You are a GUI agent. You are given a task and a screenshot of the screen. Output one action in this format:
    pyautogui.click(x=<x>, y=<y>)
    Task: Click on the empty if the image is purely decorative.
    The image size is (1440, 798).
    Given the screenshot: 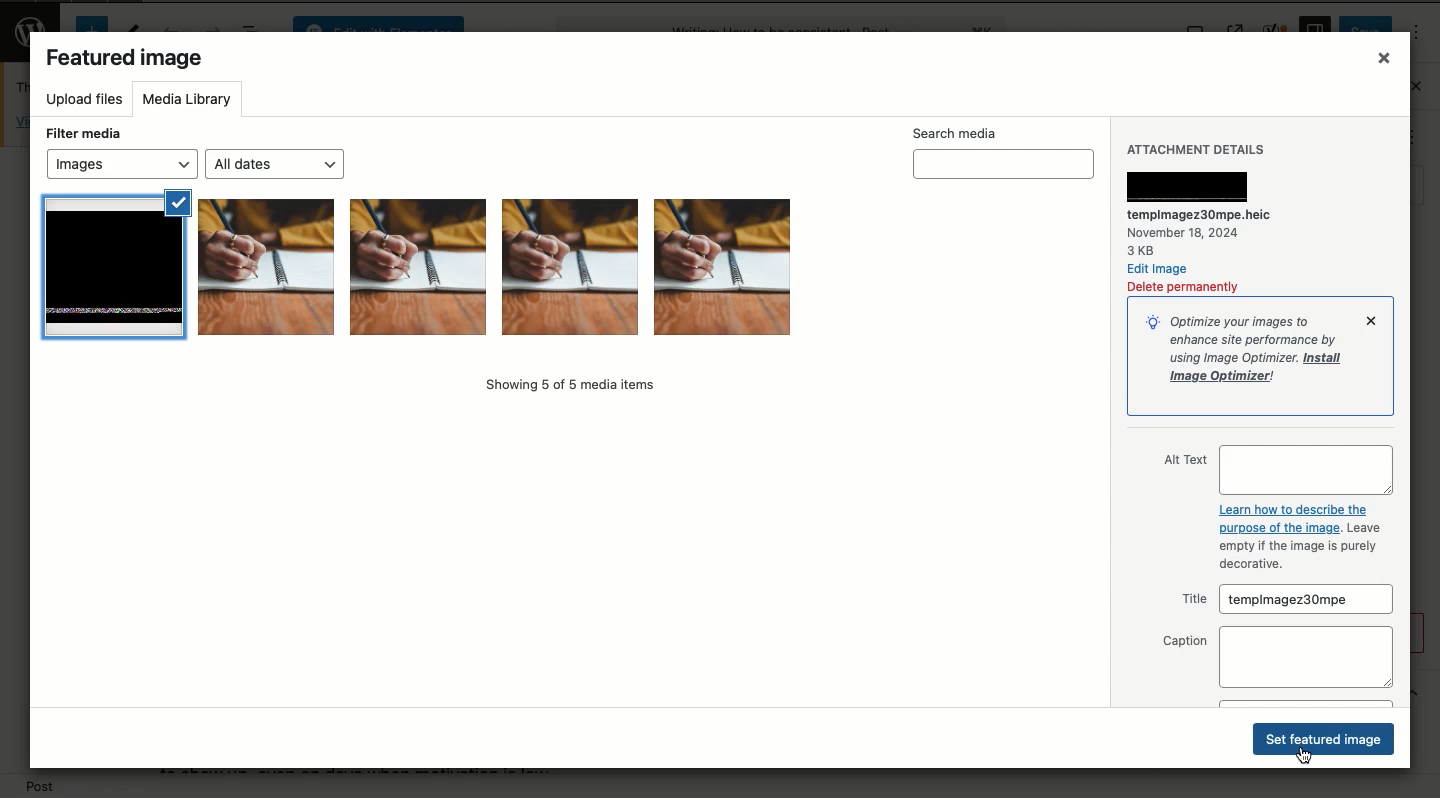 What is the action you would take?
    pyautogui.click(x=1294, y=556)
    